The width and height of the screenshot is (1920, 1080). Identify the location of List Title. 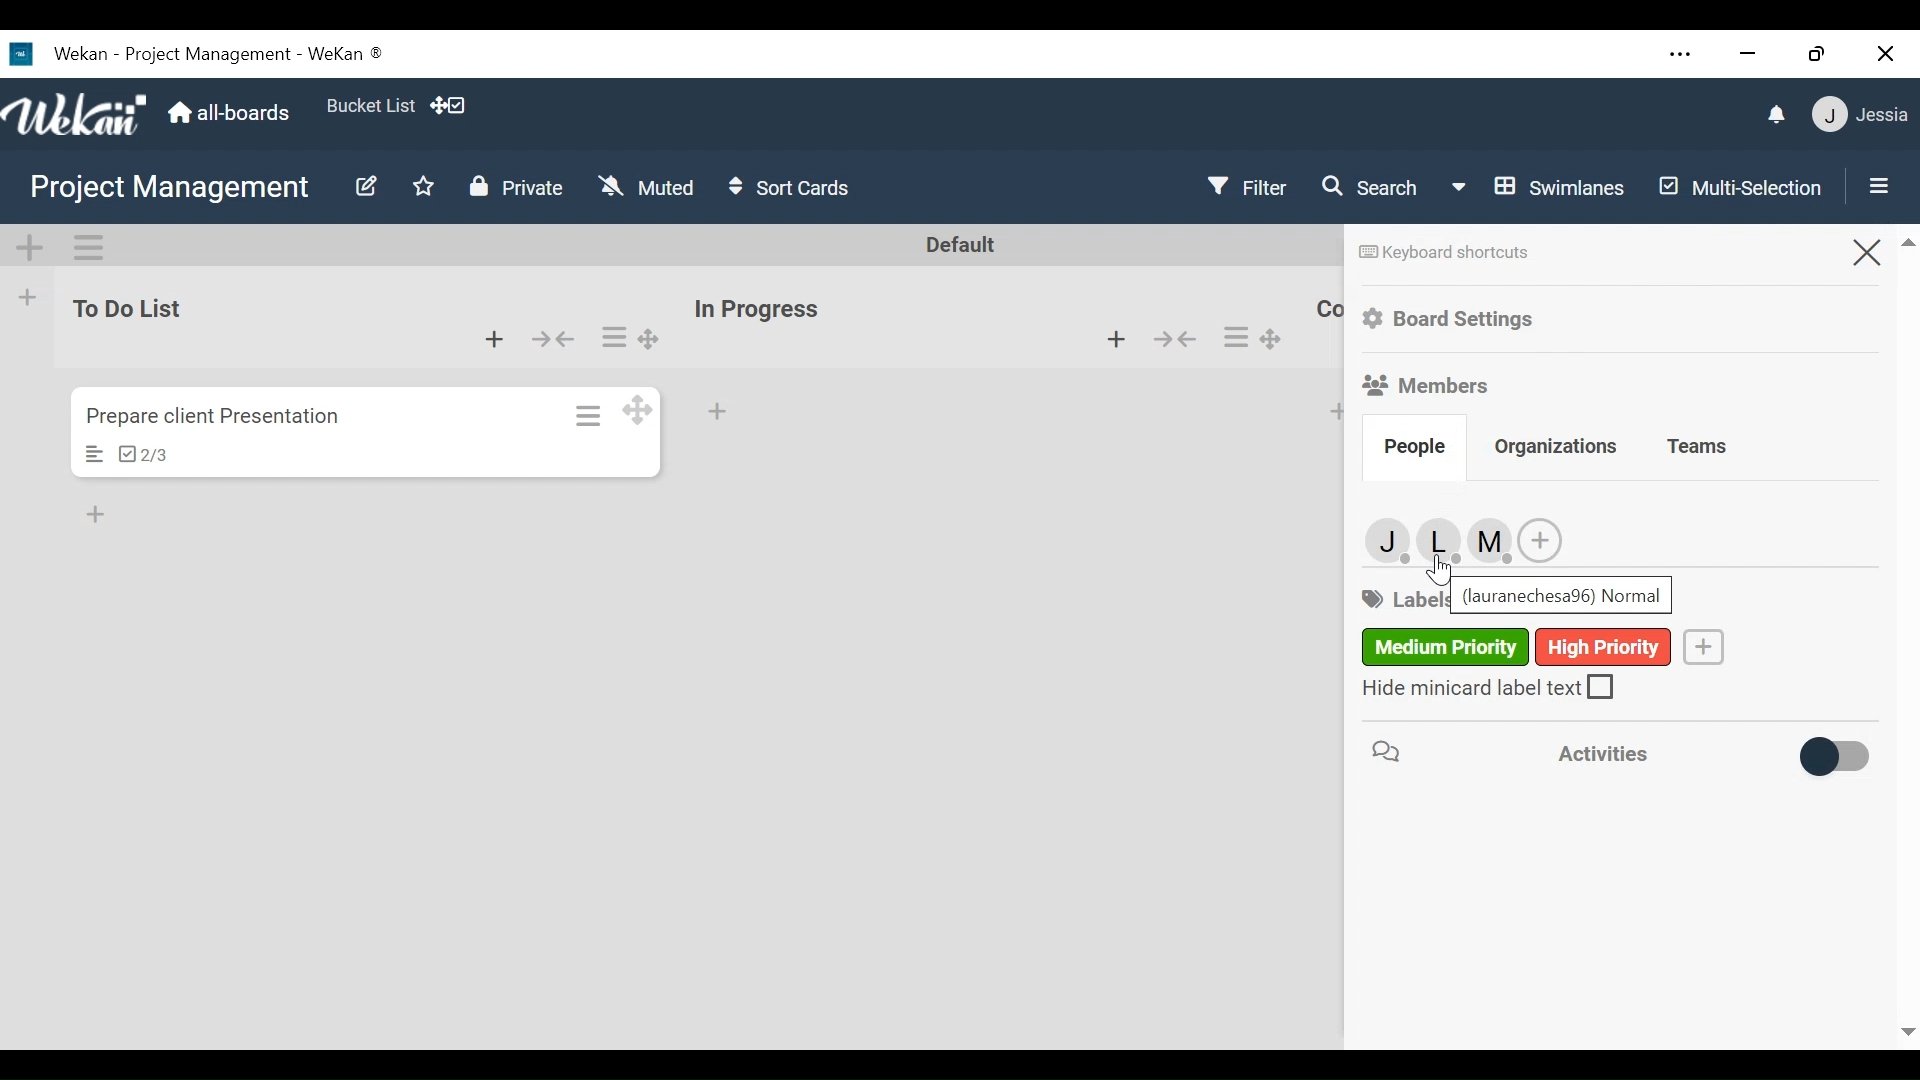
(124, 308).